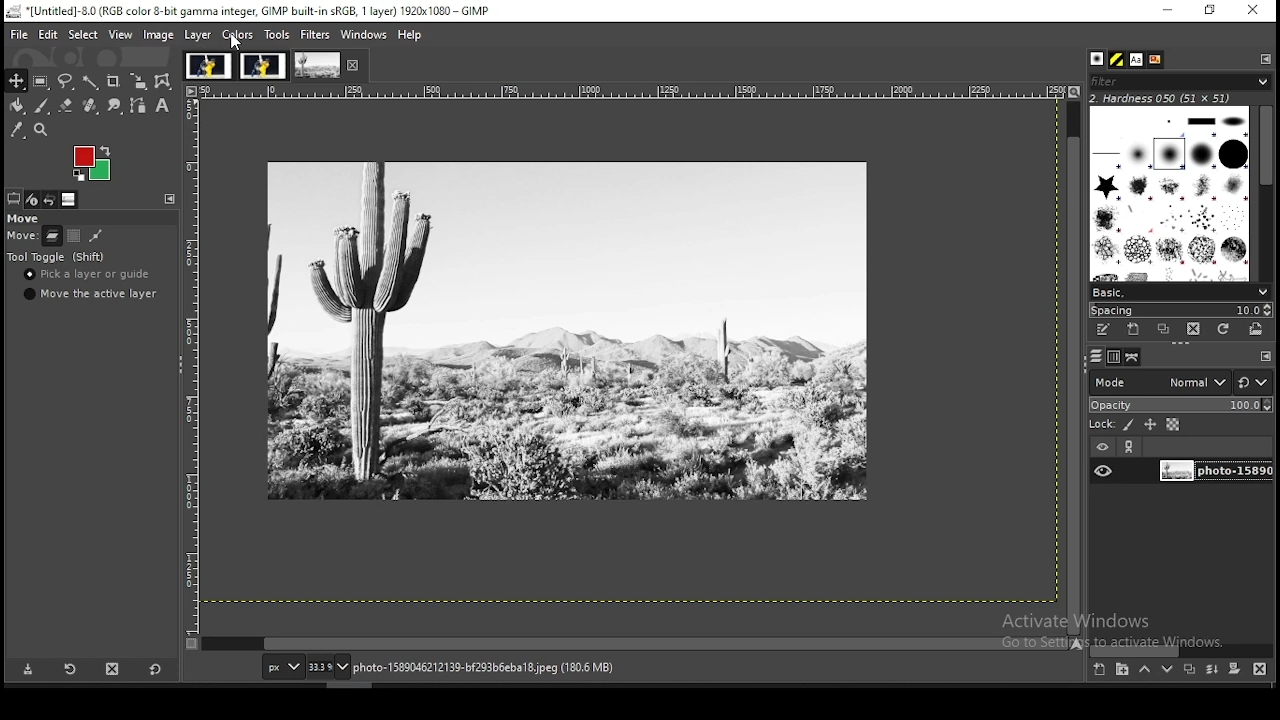  What do you see at coordinates (1121, 670) in the screenshot?
I see `new layer group` at bounding box center [1121, 670].